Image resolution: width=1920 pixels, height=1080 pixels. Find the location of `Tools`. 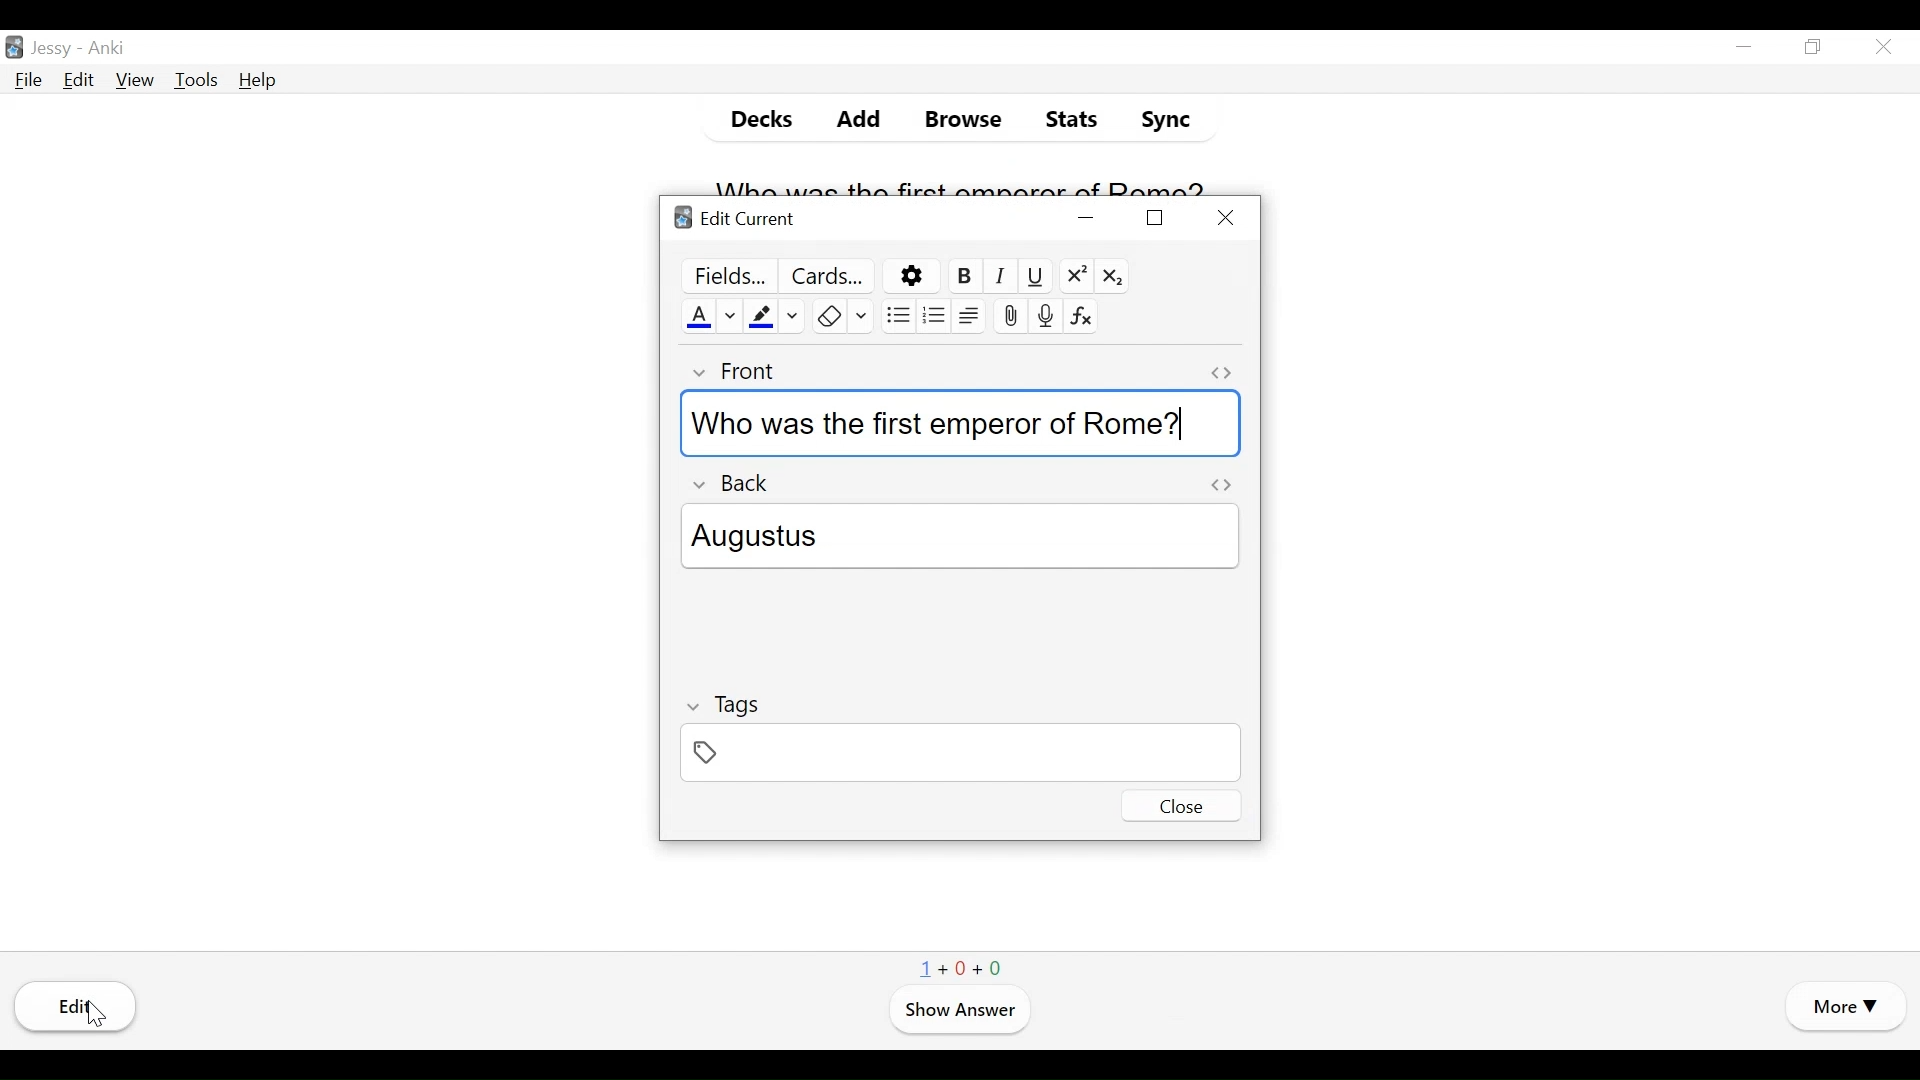

Tools is located at coordinates (196, 80).